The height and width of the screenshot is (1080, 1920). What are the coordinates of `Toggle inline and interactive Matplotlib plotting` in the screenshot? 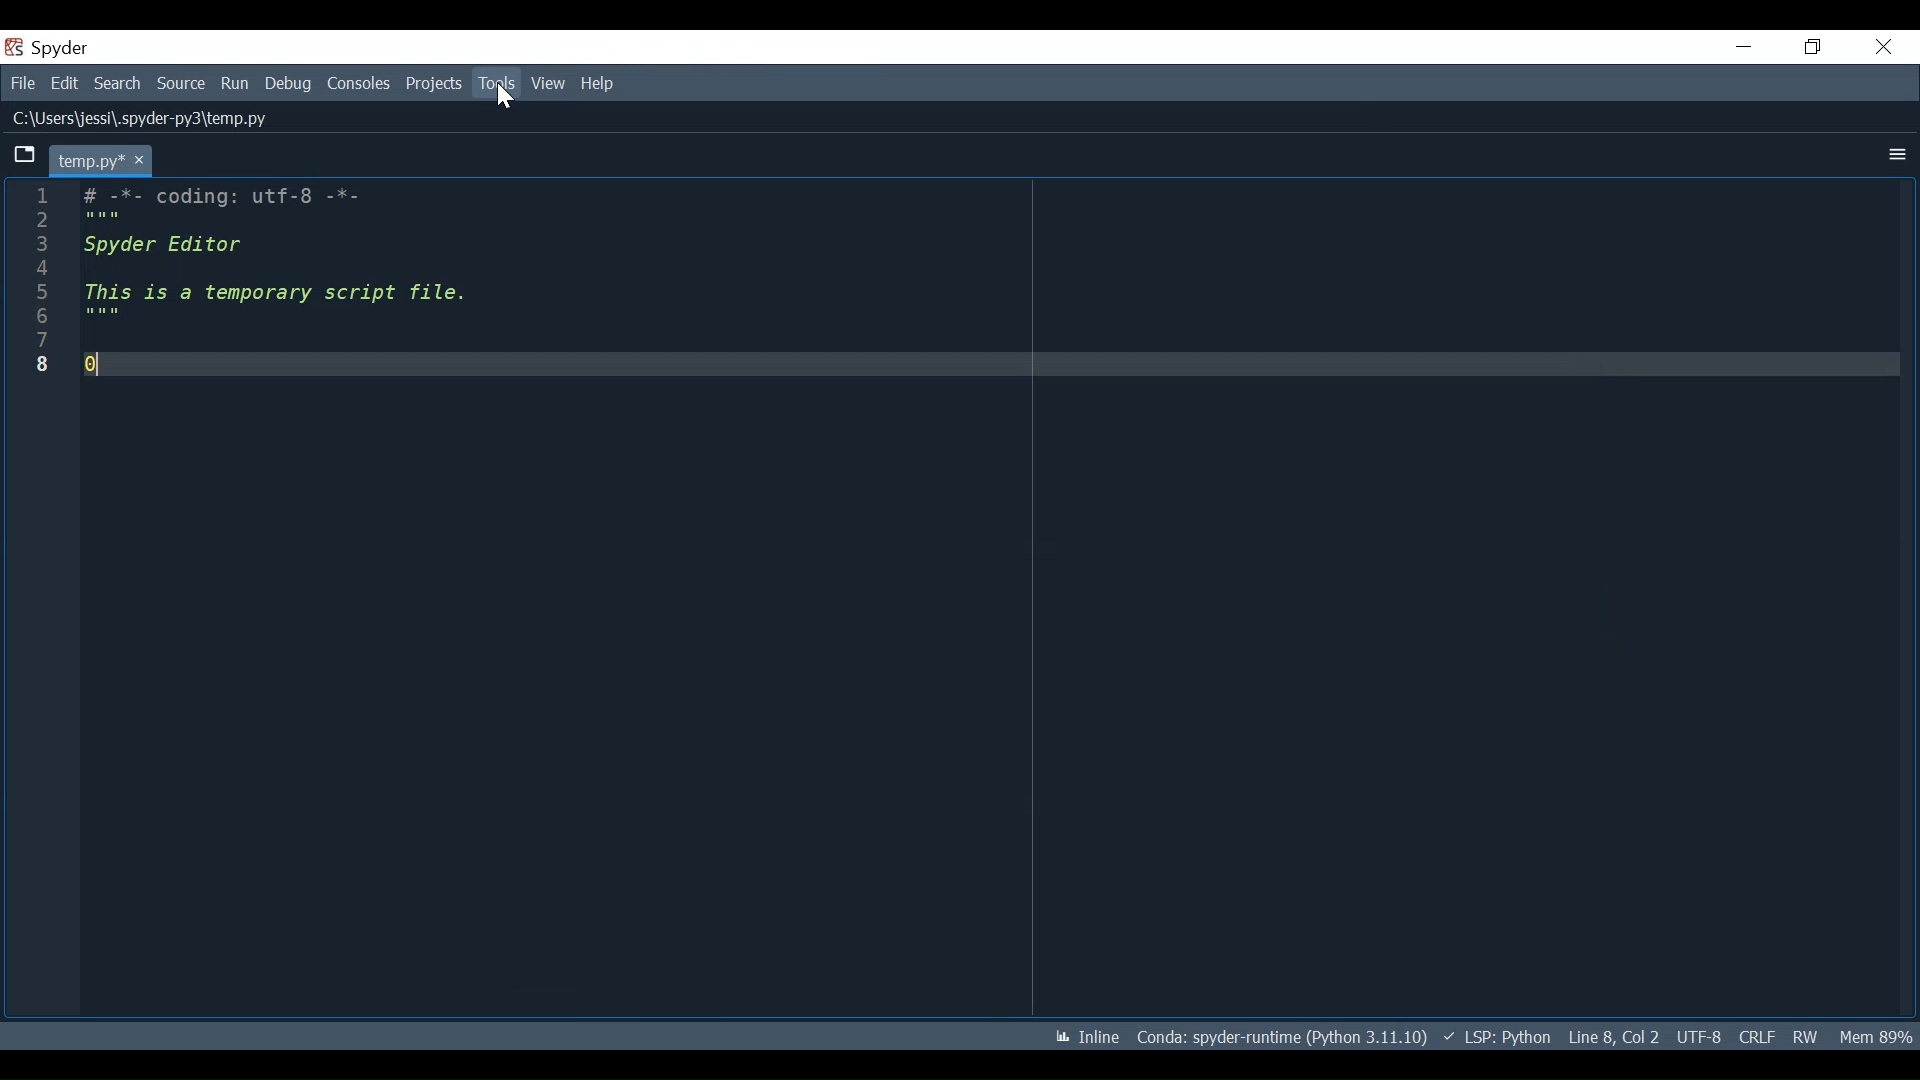 It's located at (1084, 1034).